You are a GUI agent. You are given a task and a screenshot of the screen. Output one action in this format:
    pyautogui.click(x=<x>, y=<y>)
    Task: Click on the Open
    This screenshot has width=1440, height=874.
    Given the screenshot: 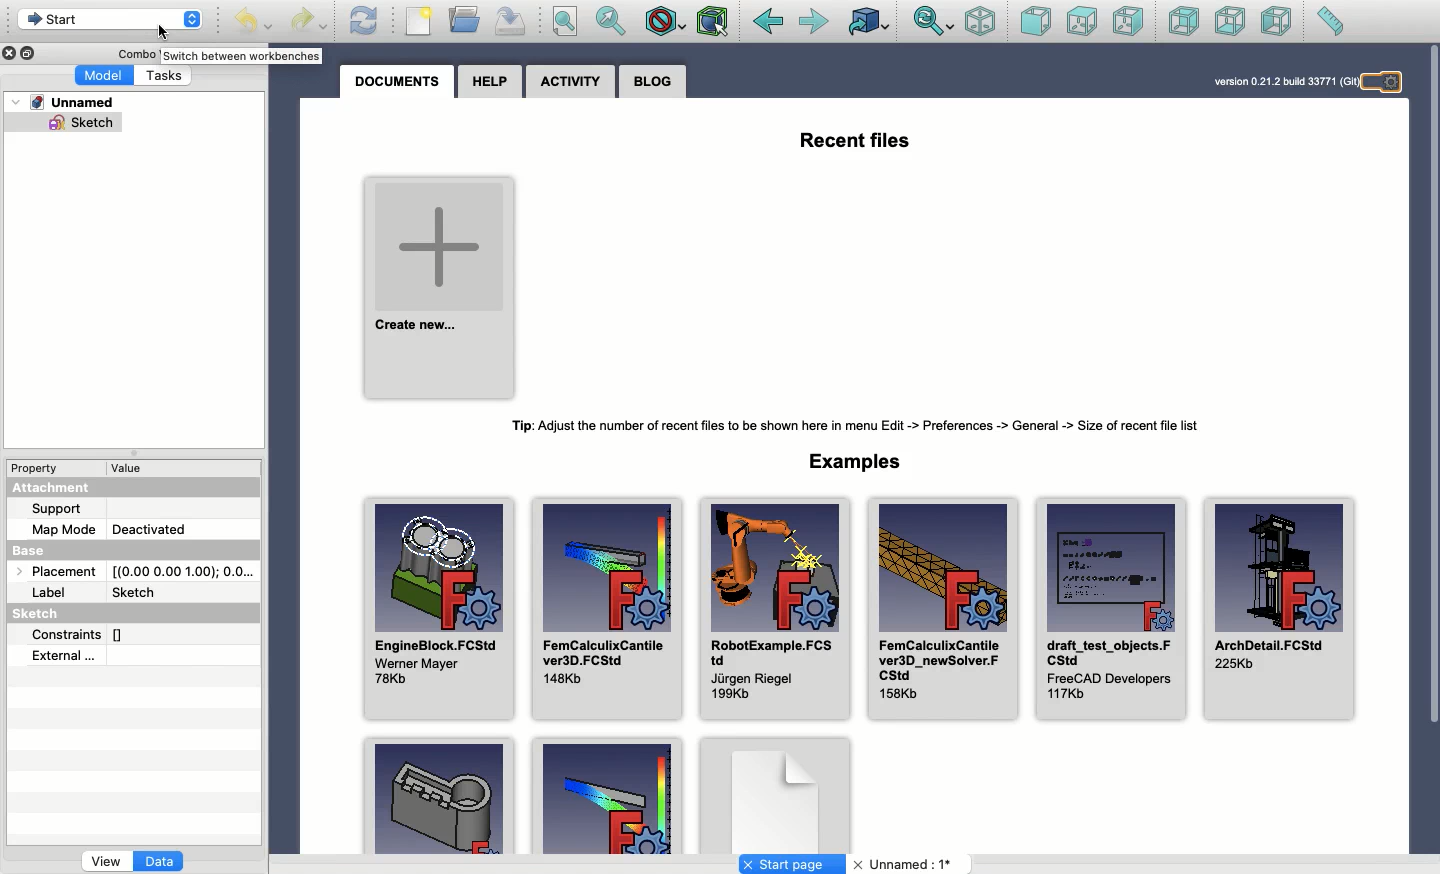 What is the action you would take?
    pyautogui.click(x=466, y=19)
    